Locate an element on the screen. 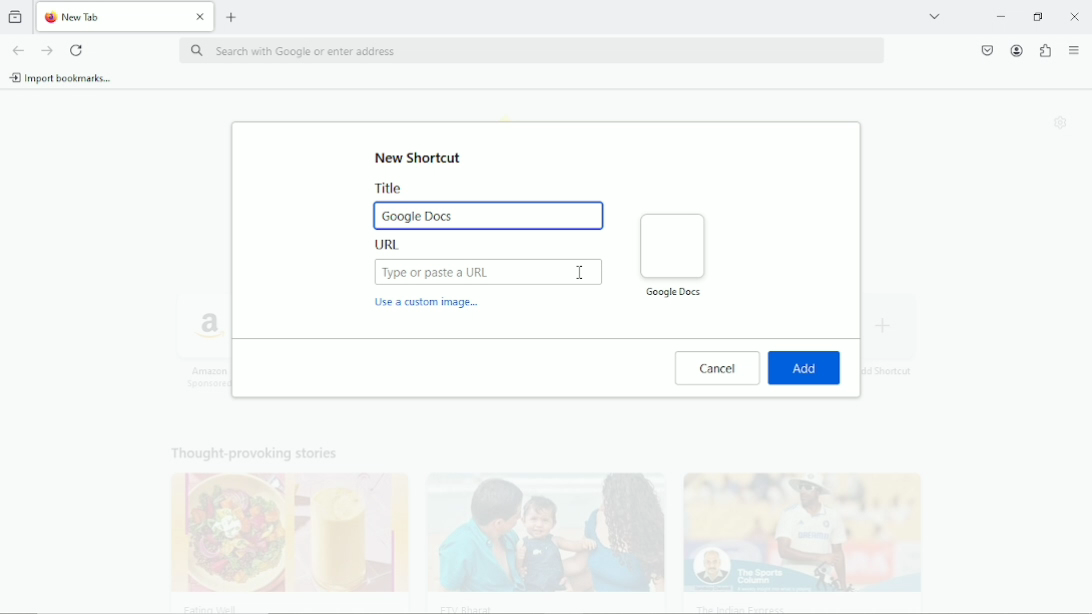 The width and height of the screenshot is (1092, 614). Shortcut Preview: Google Docs is located at coordinates (672, 254).